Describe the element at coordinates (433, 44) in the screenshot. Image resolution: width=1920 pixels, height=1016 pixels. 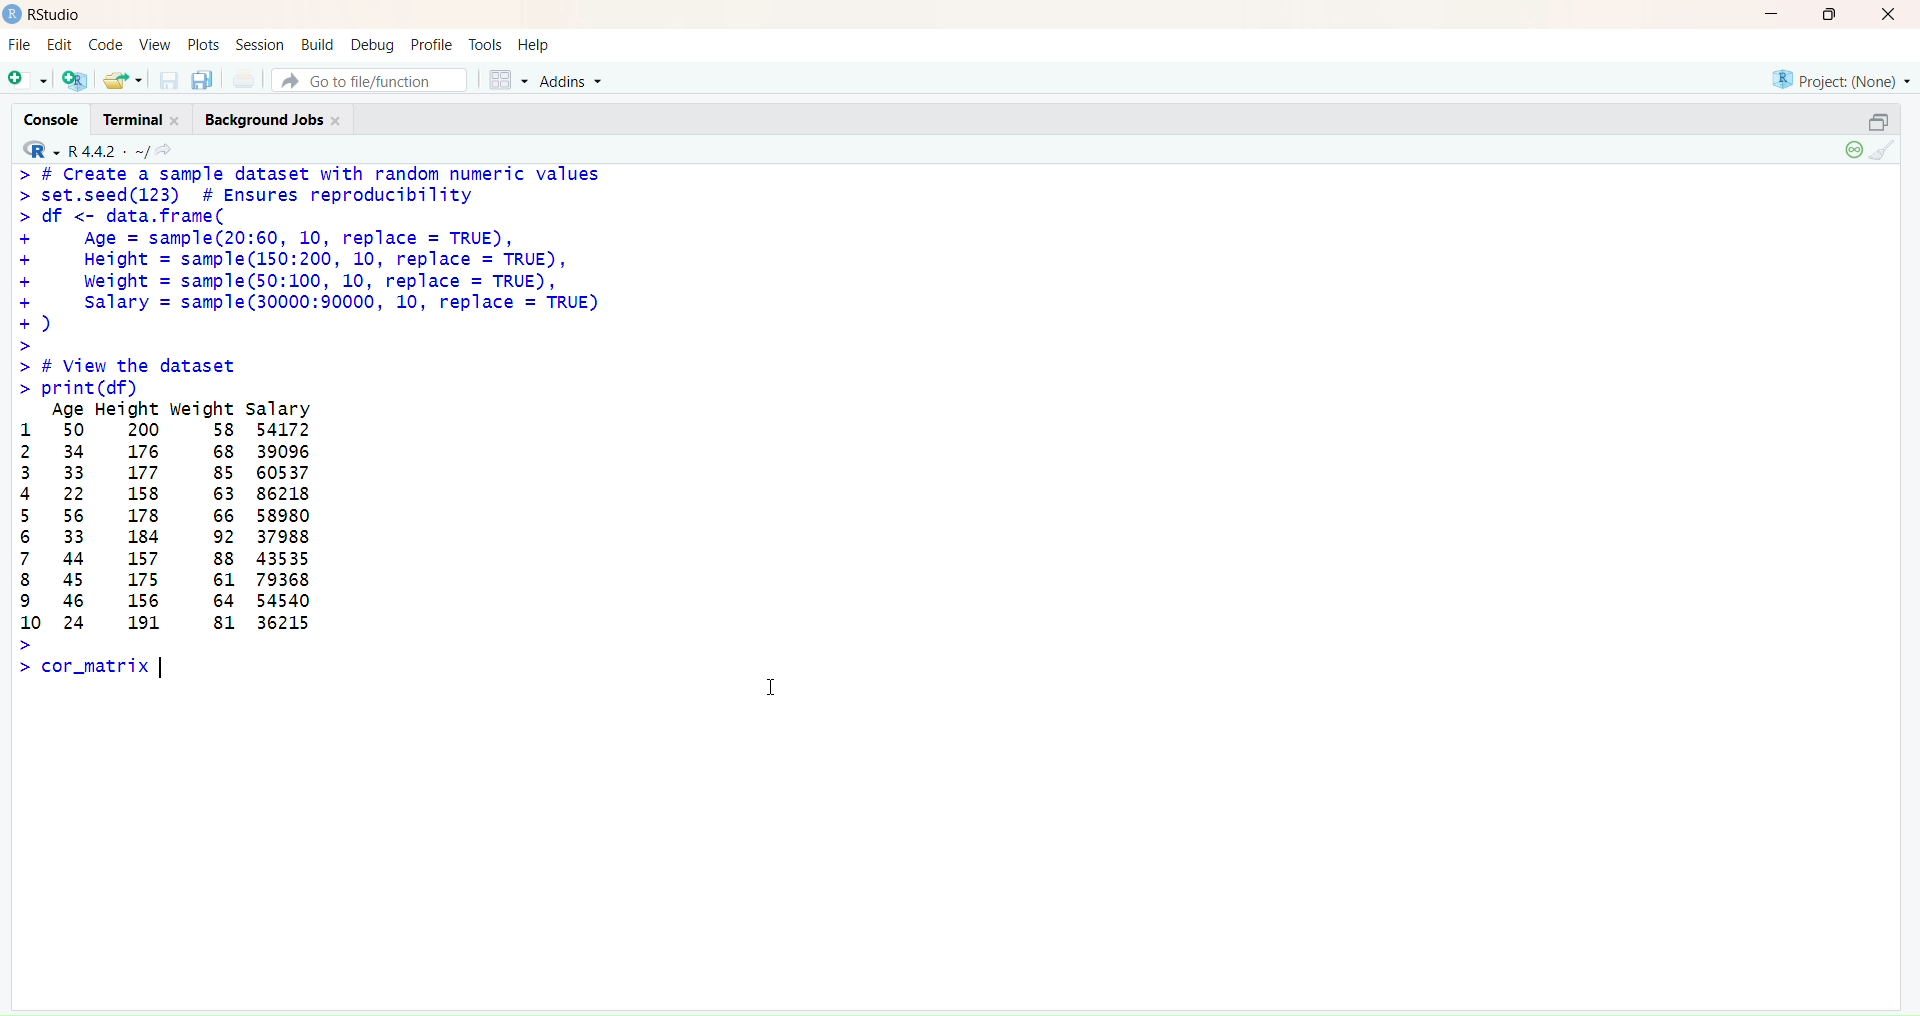
I see `Profile` at that location.